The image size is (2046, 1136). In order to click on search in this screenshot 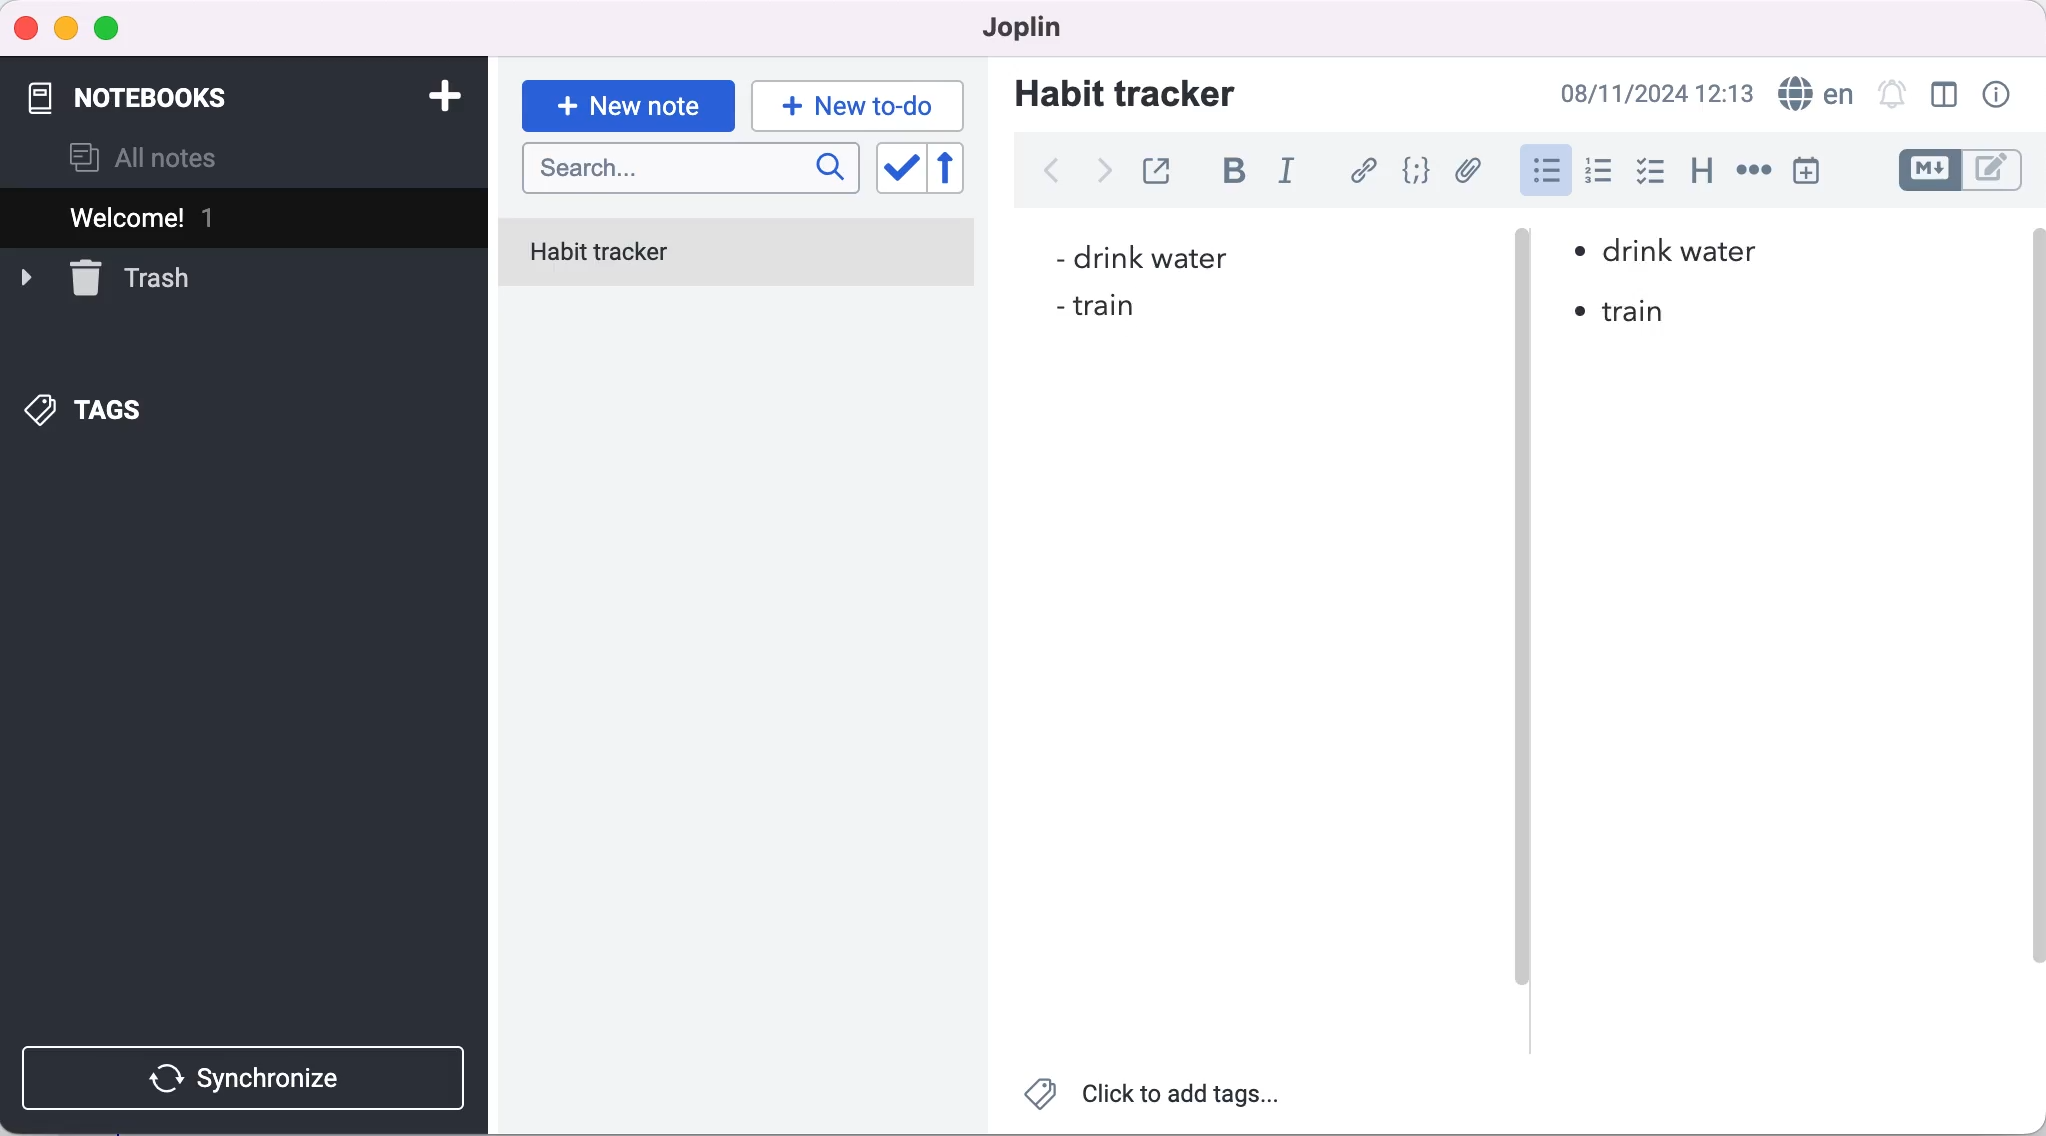, I will do `click(691, 170)`.